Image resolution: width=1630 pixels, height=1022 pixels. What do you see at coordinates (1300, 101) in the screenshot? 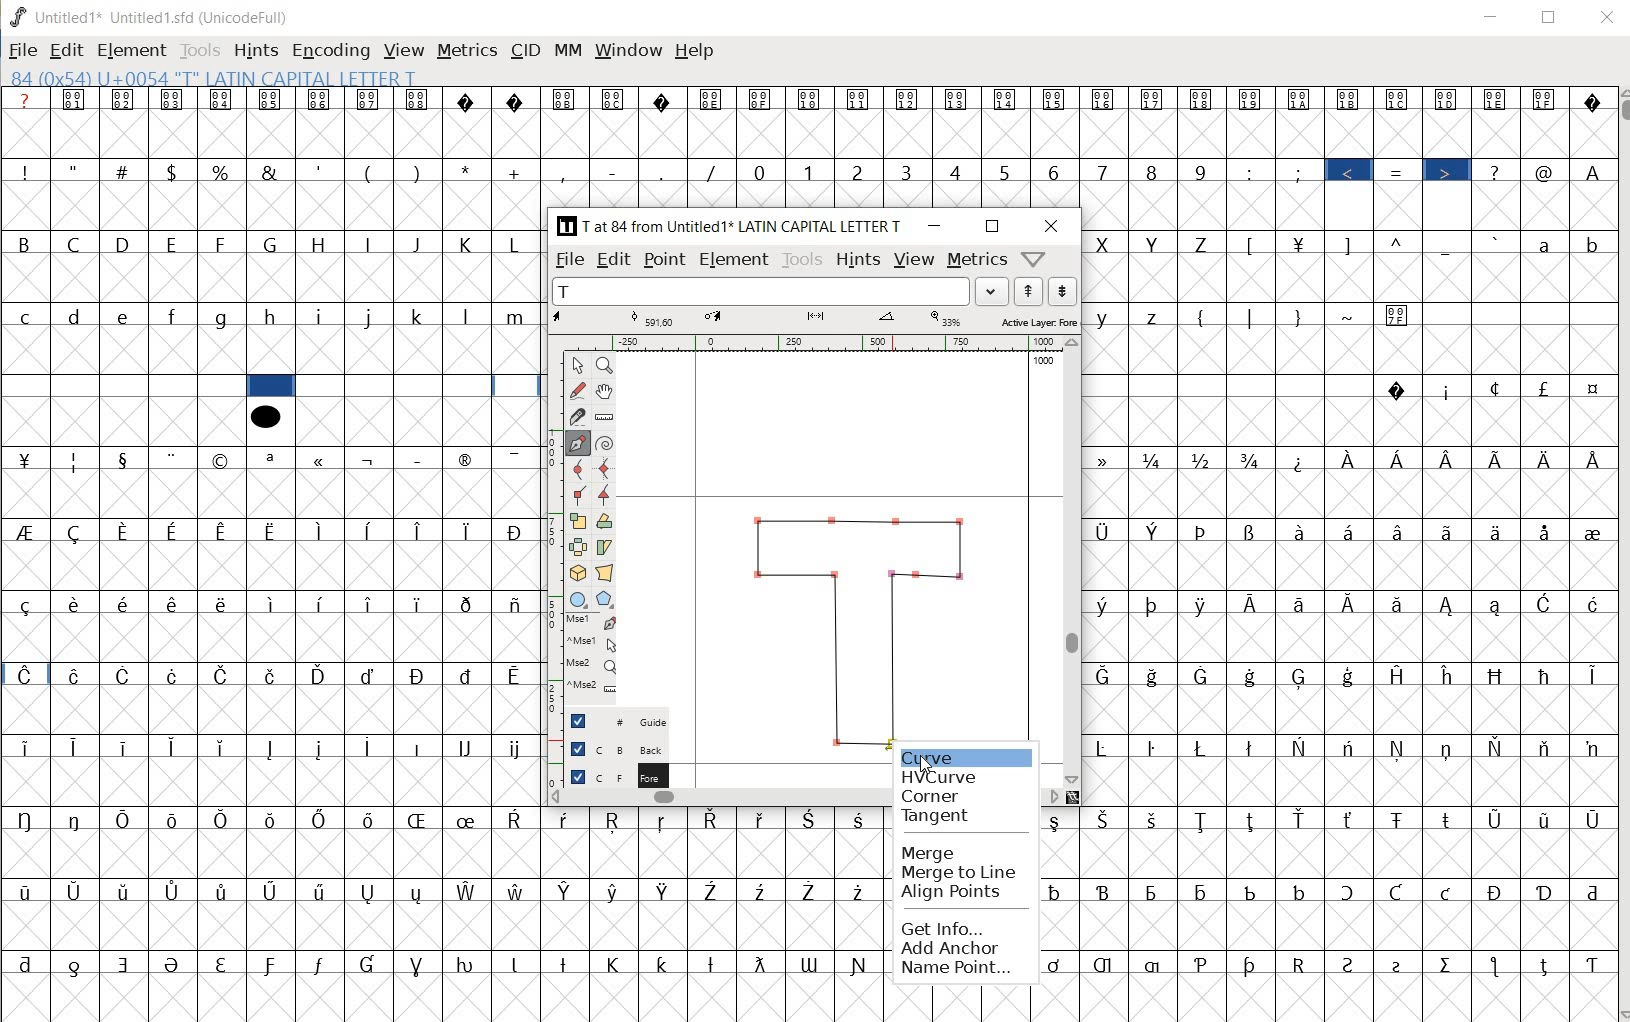
I see `Symbol` at bounding box center [1300, 101].